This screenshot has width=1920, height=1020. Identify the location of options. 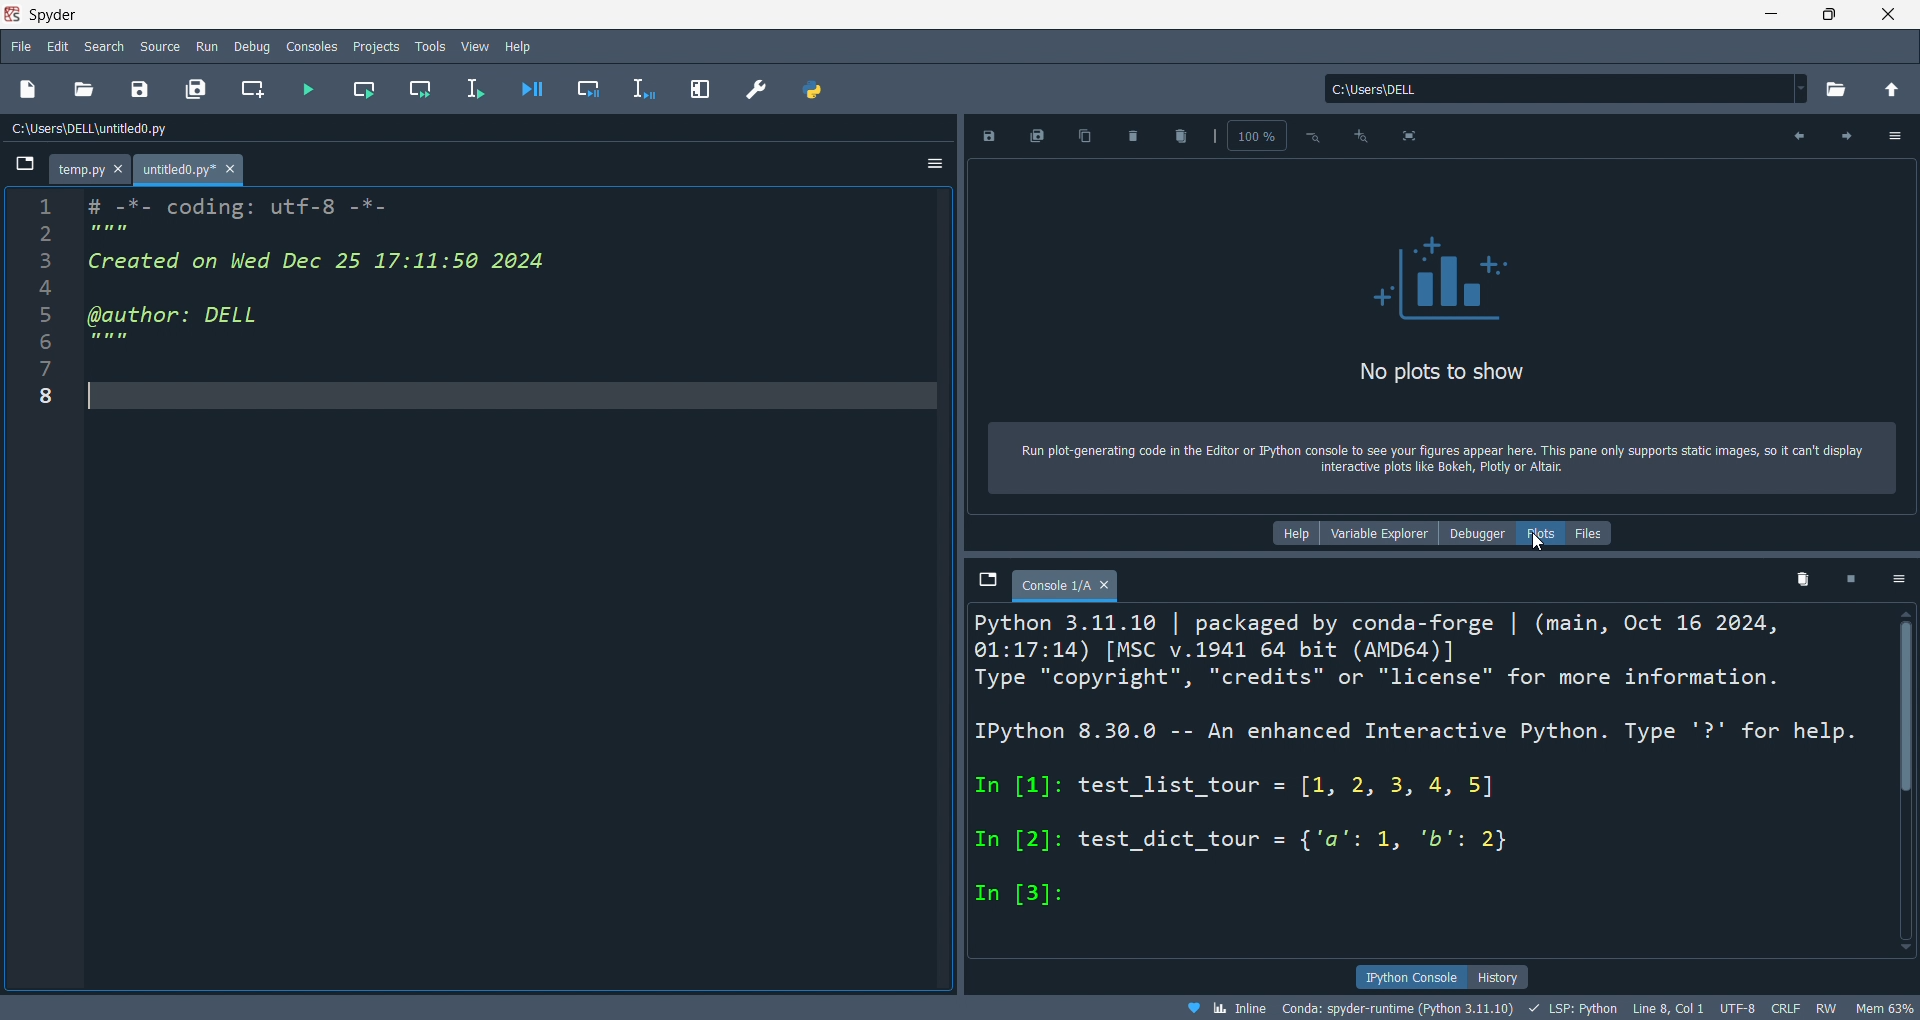
(1896, 581).